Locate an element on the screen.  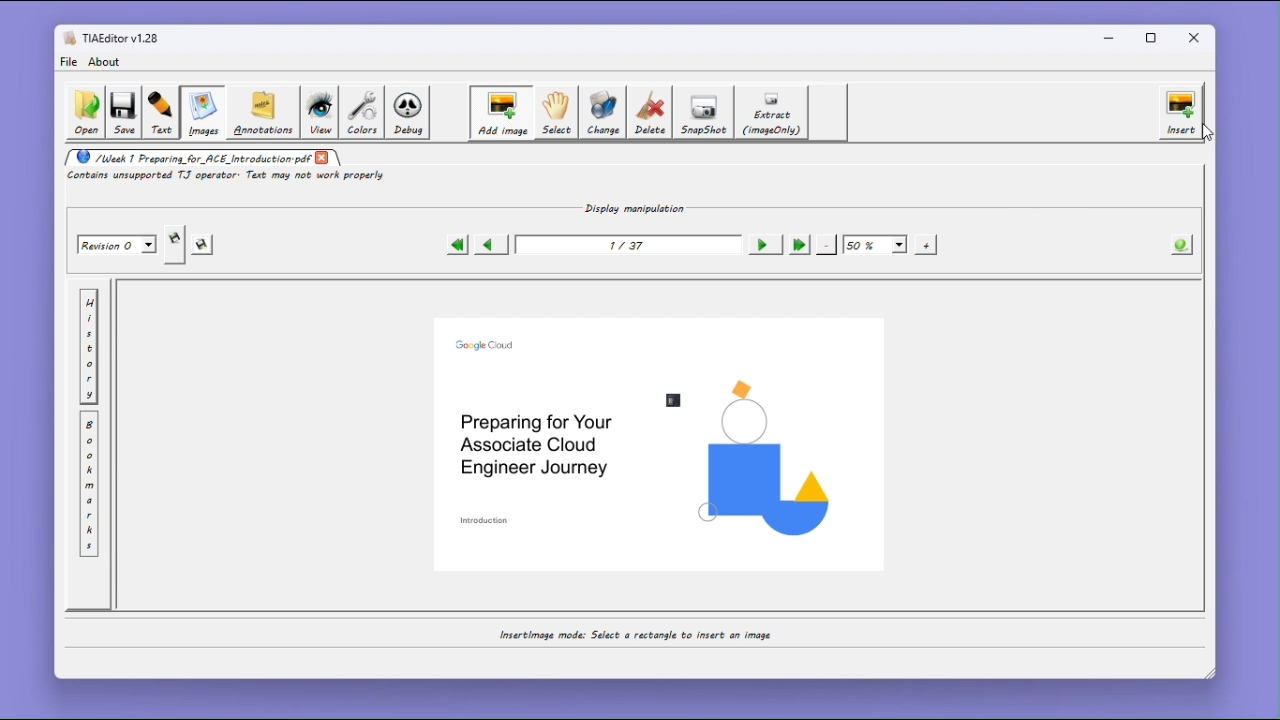
google cloud is located at coordinates (486, 344).